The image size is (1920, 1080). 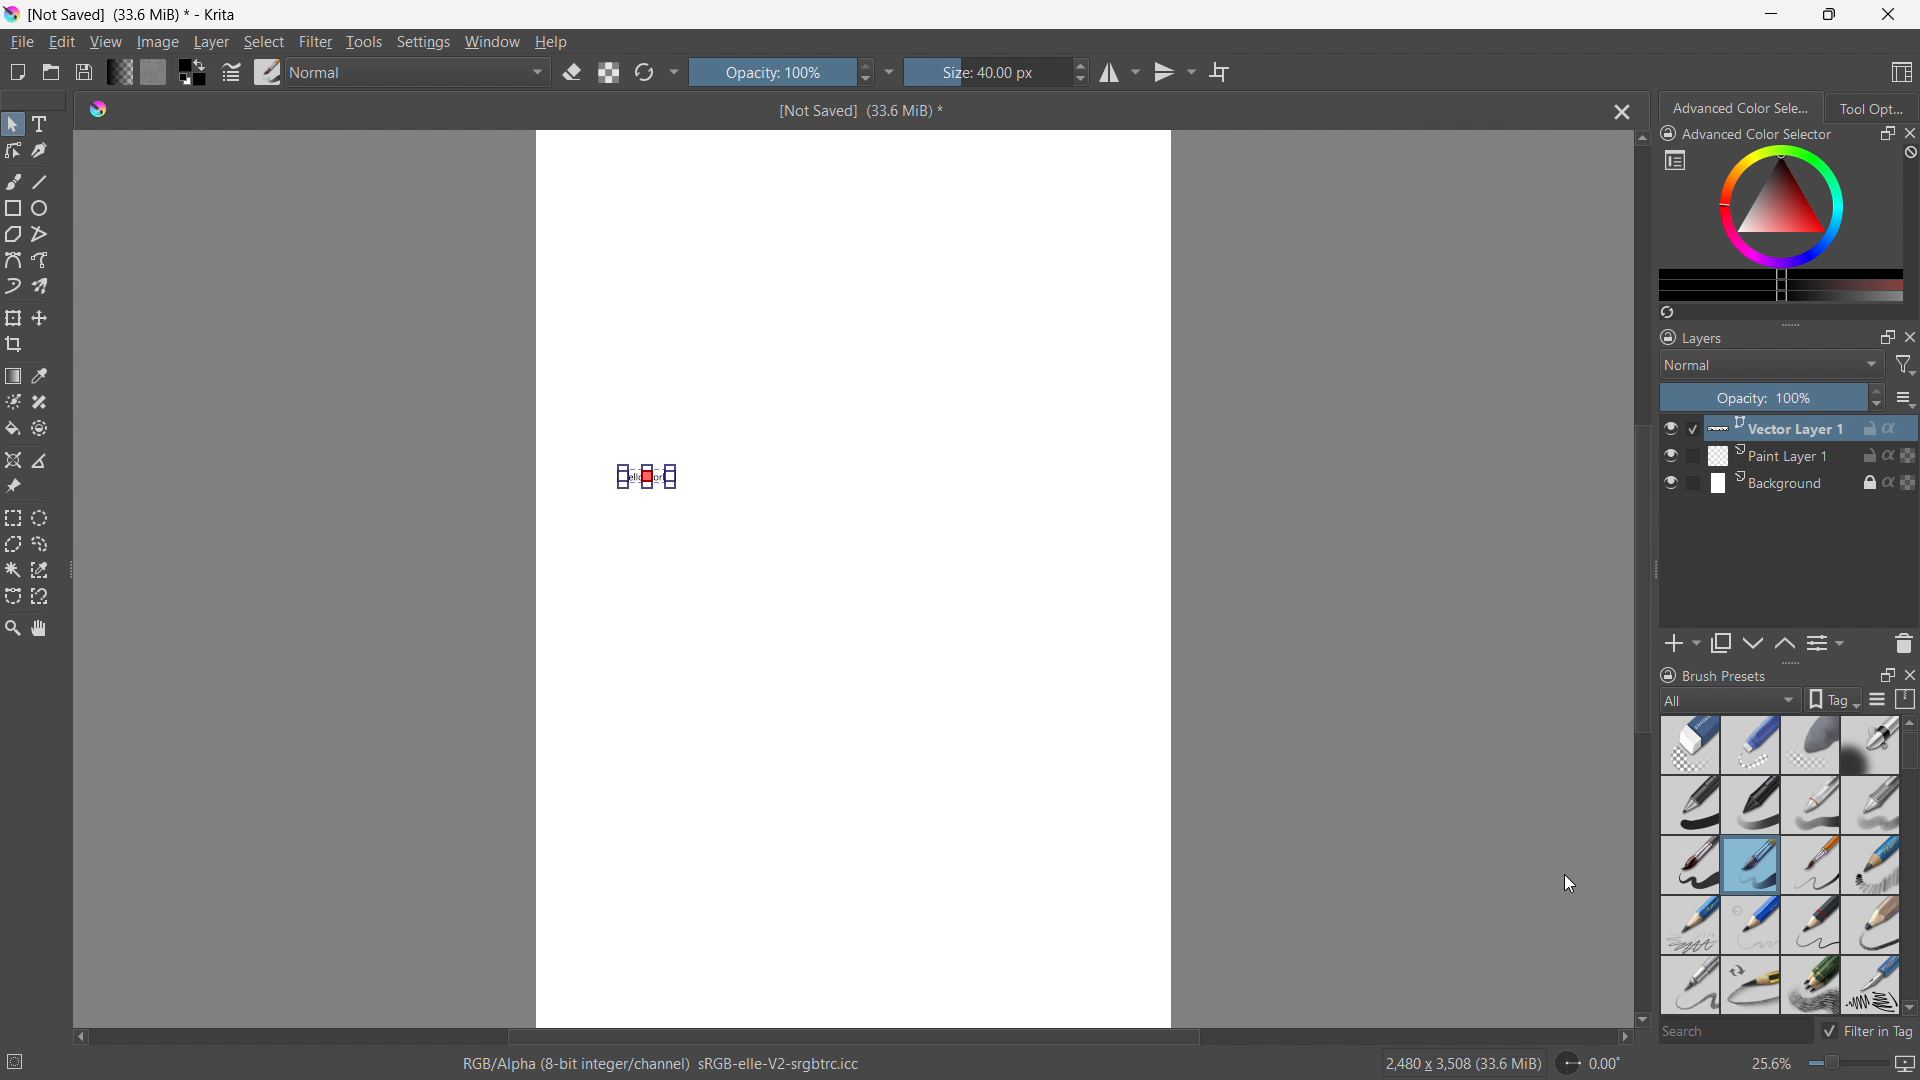 I want to click on Vector Layer 1, so click(x=1801, y=427).